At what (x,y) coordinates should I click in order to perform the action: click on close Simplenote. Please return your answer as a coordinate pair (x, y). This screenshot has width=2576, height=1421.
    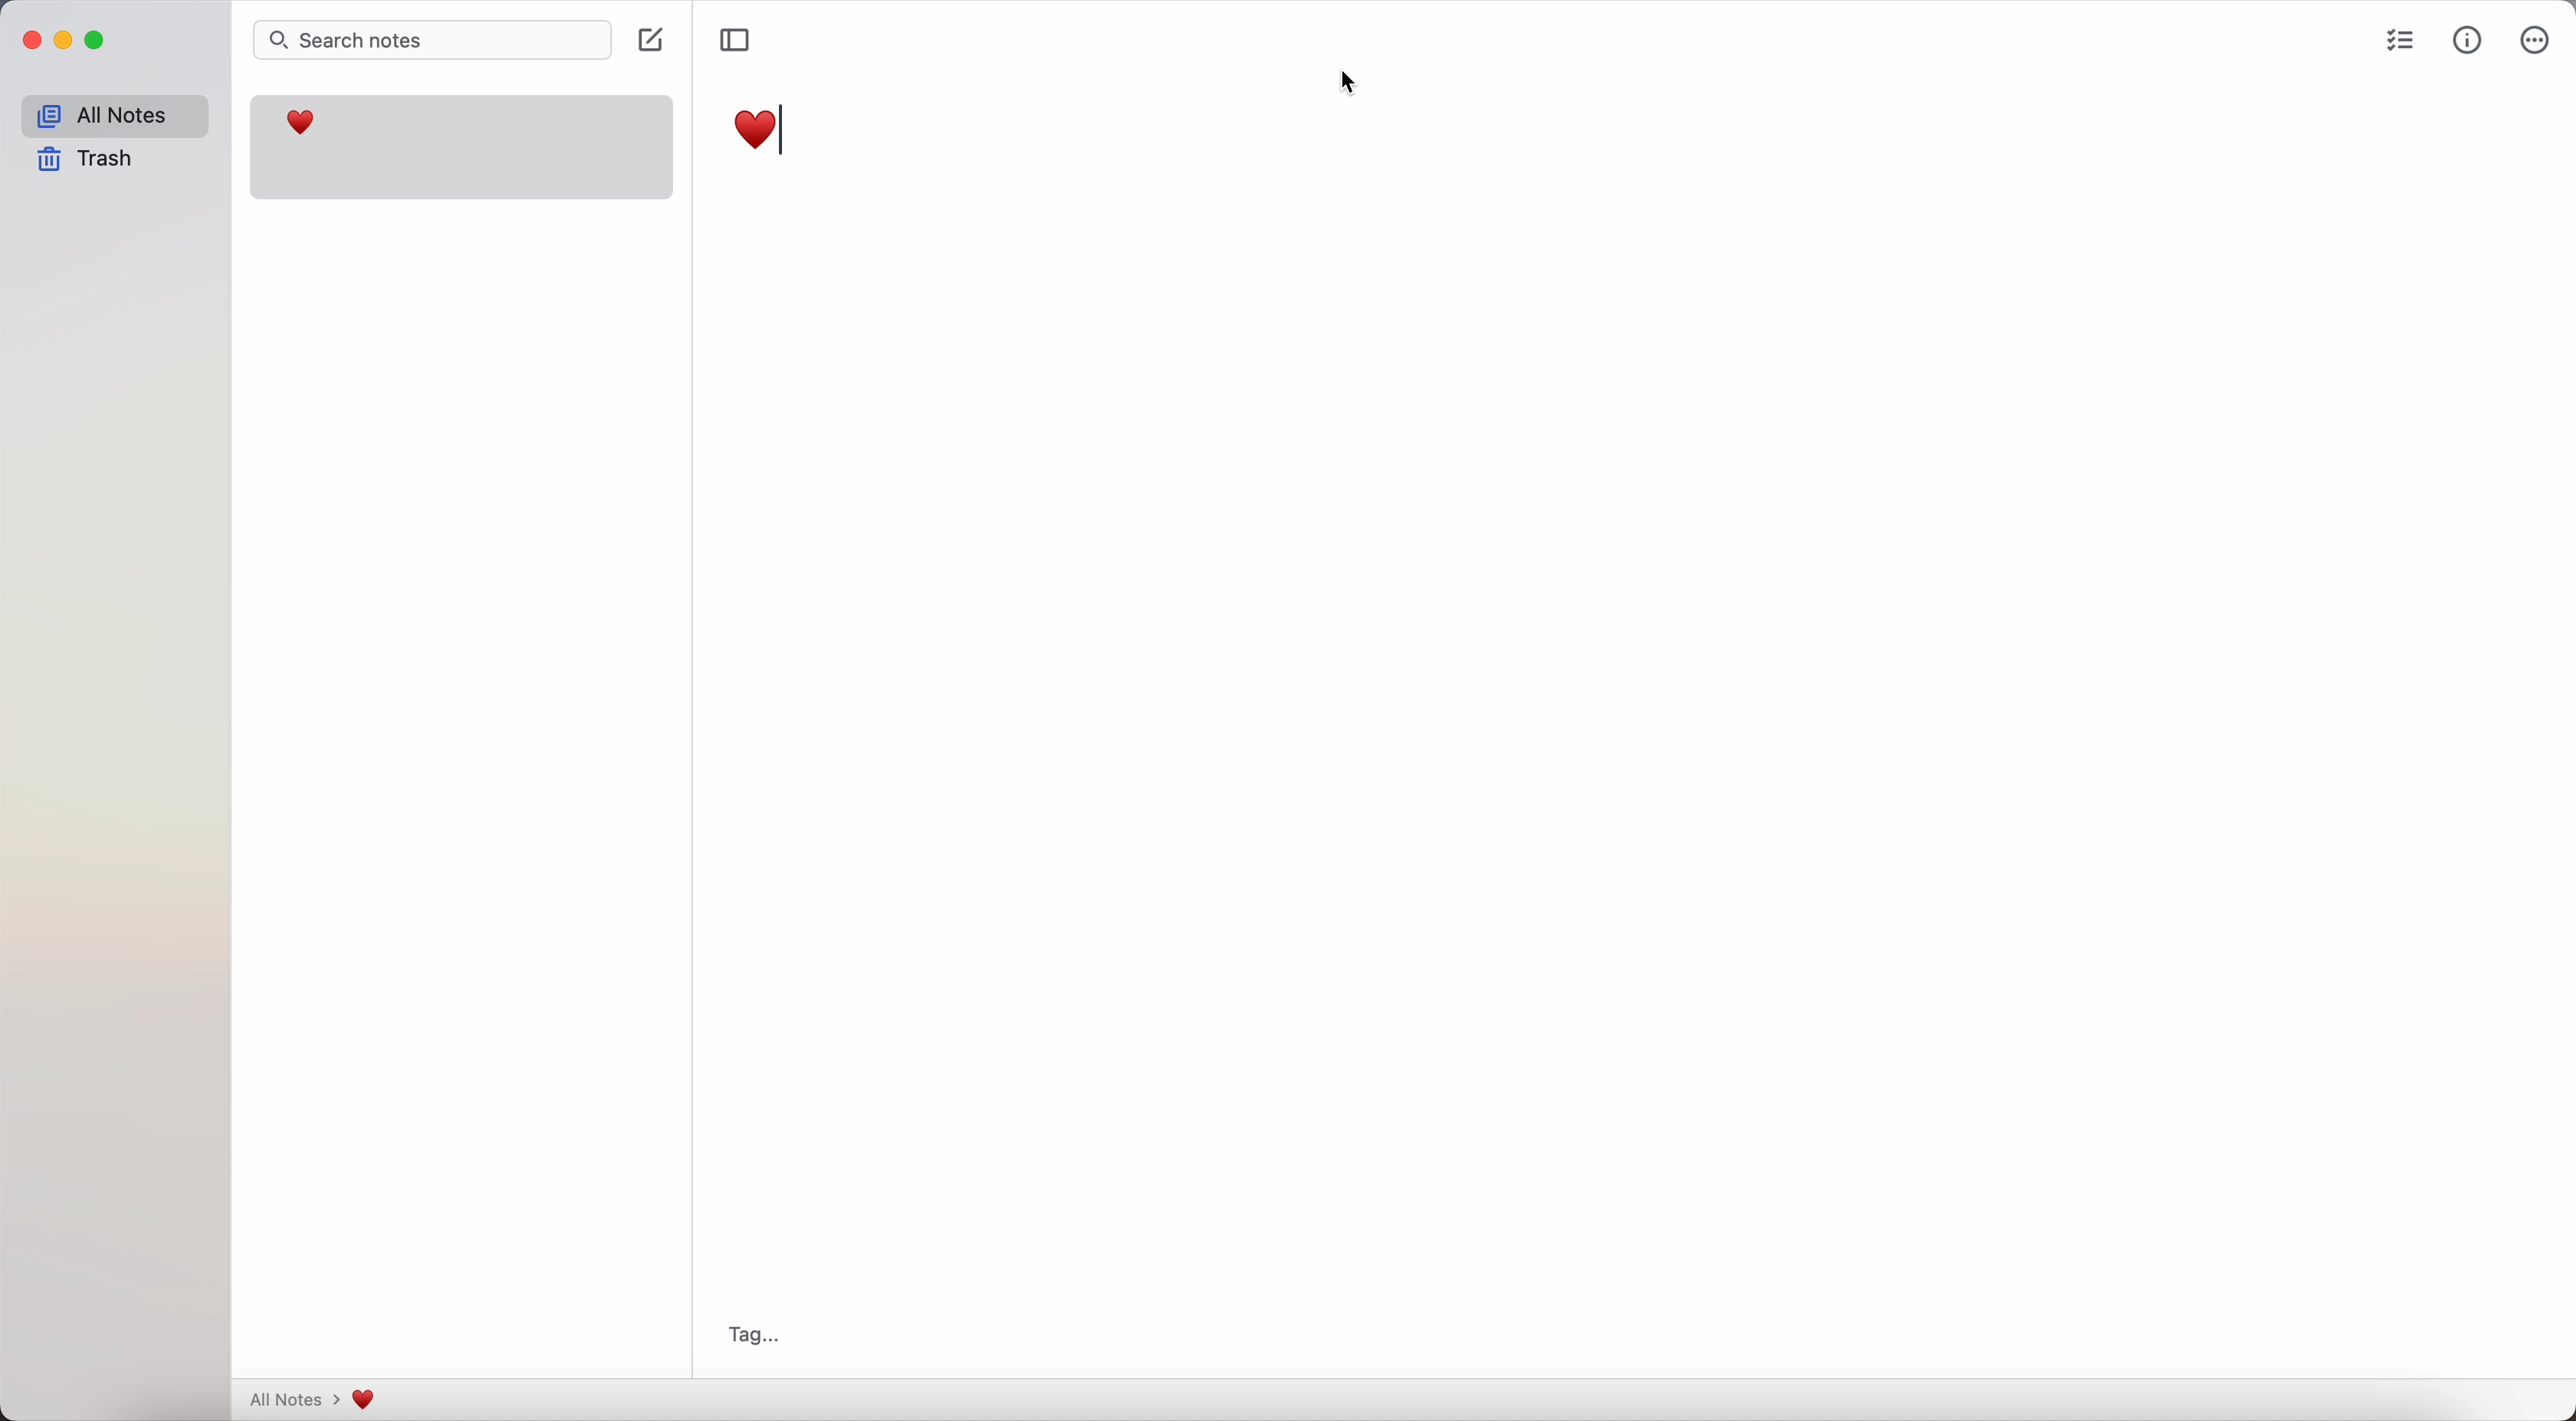
    Looking at the image, I should click on (28, 40).